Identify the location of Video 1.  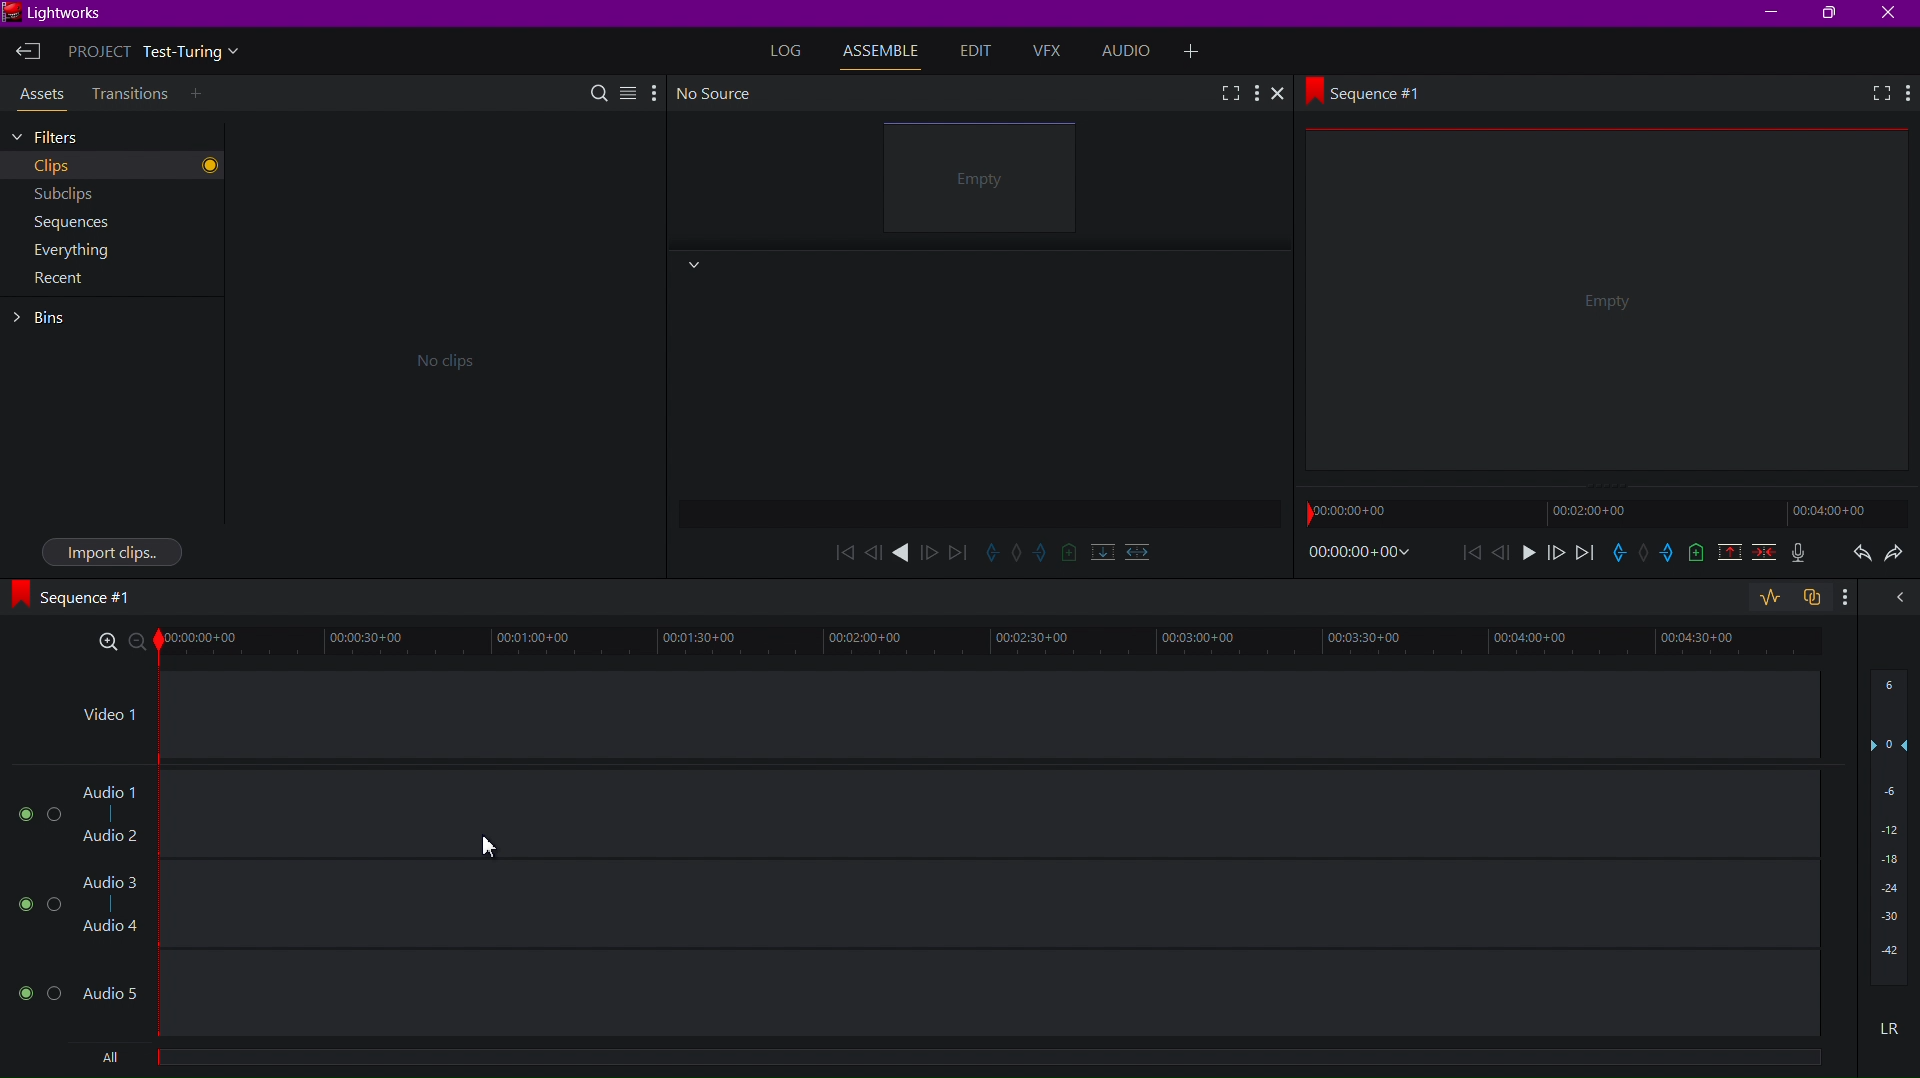
(103, 717).